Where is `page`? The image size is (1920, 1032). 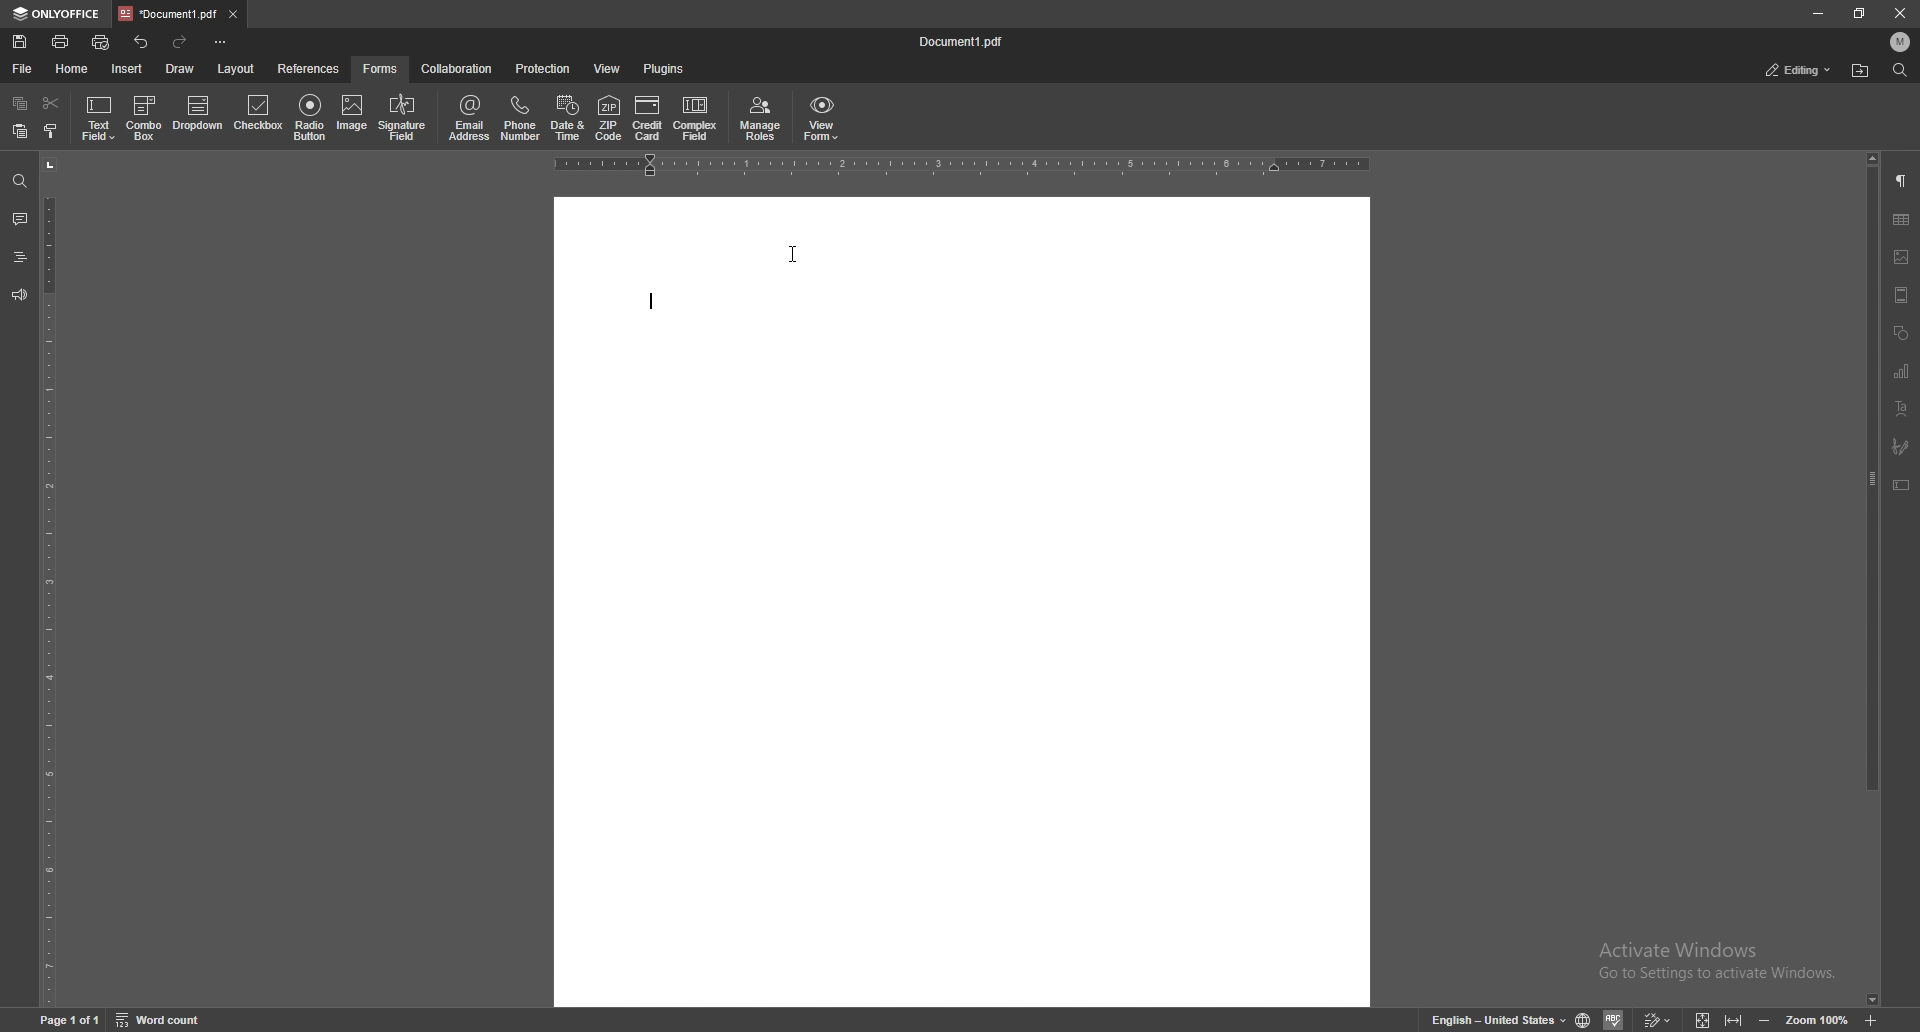
page is located at coordinates (70, 1019).